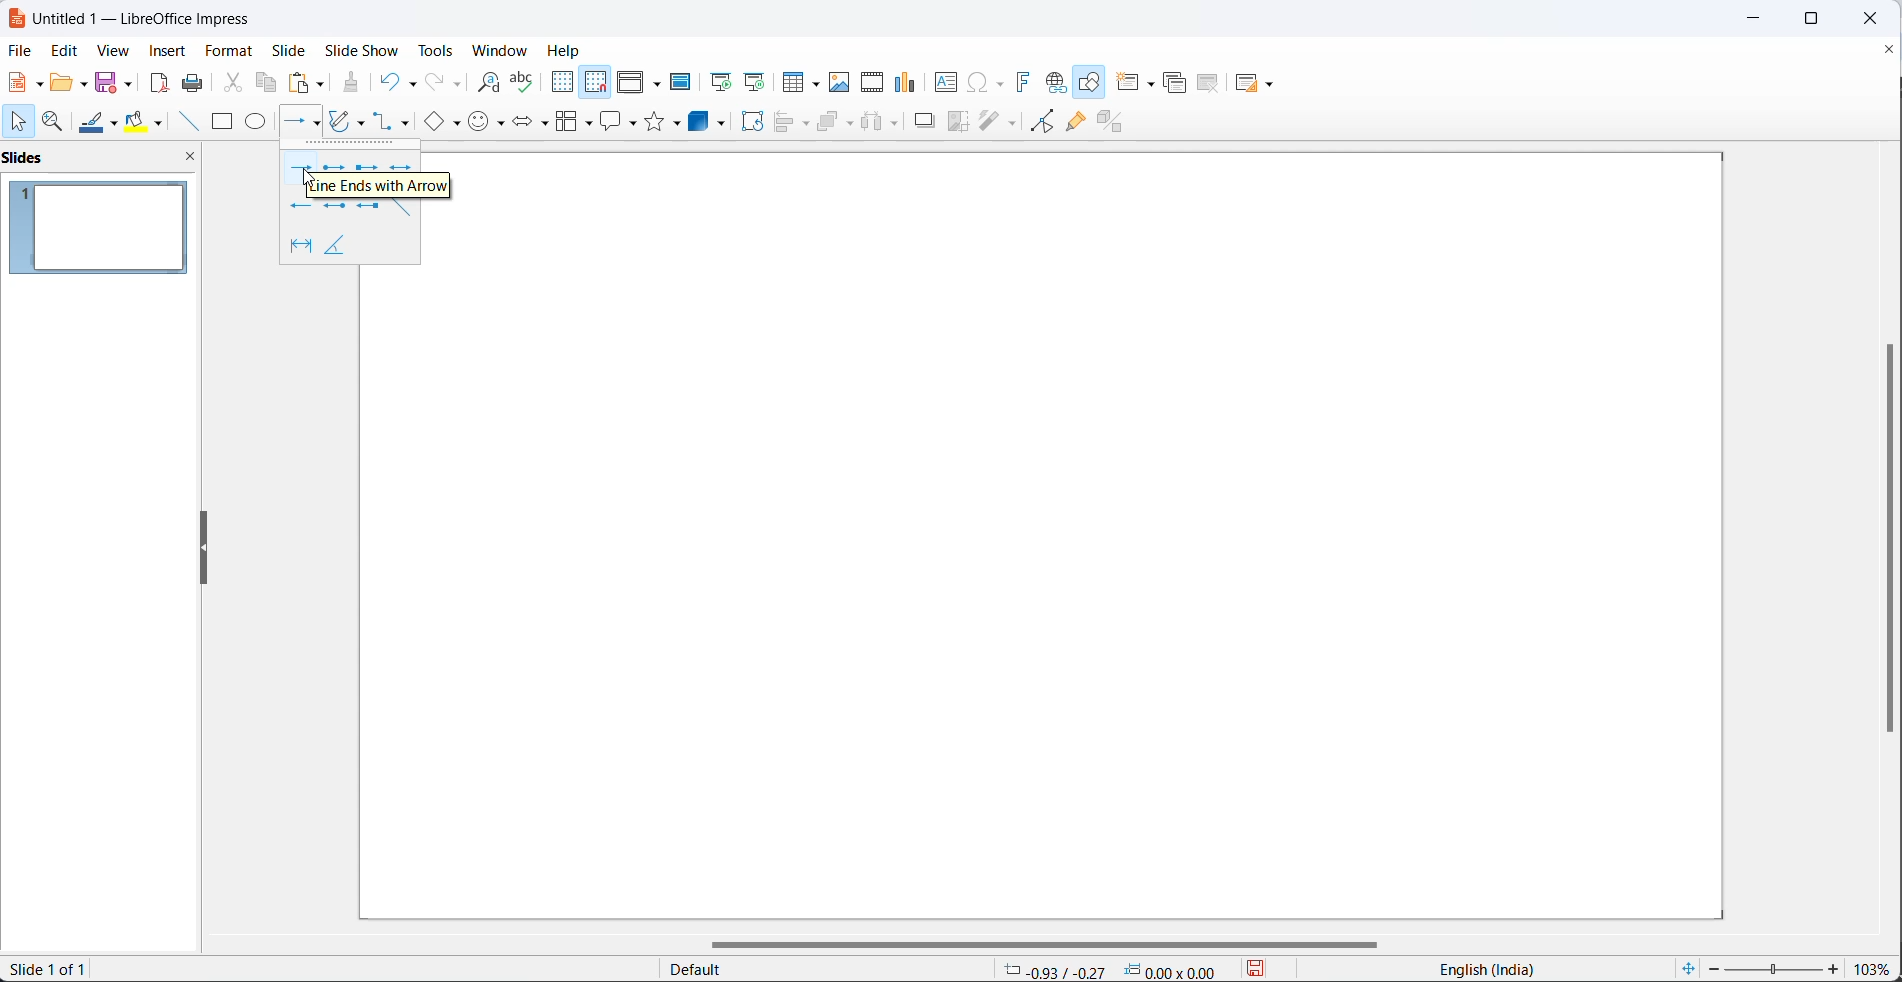 The width and height of the screenshot is (1902, 982). What do you see at coordinates (200, 549) in the screenshot?
I see `reszie` at bounding box center [200, 549].